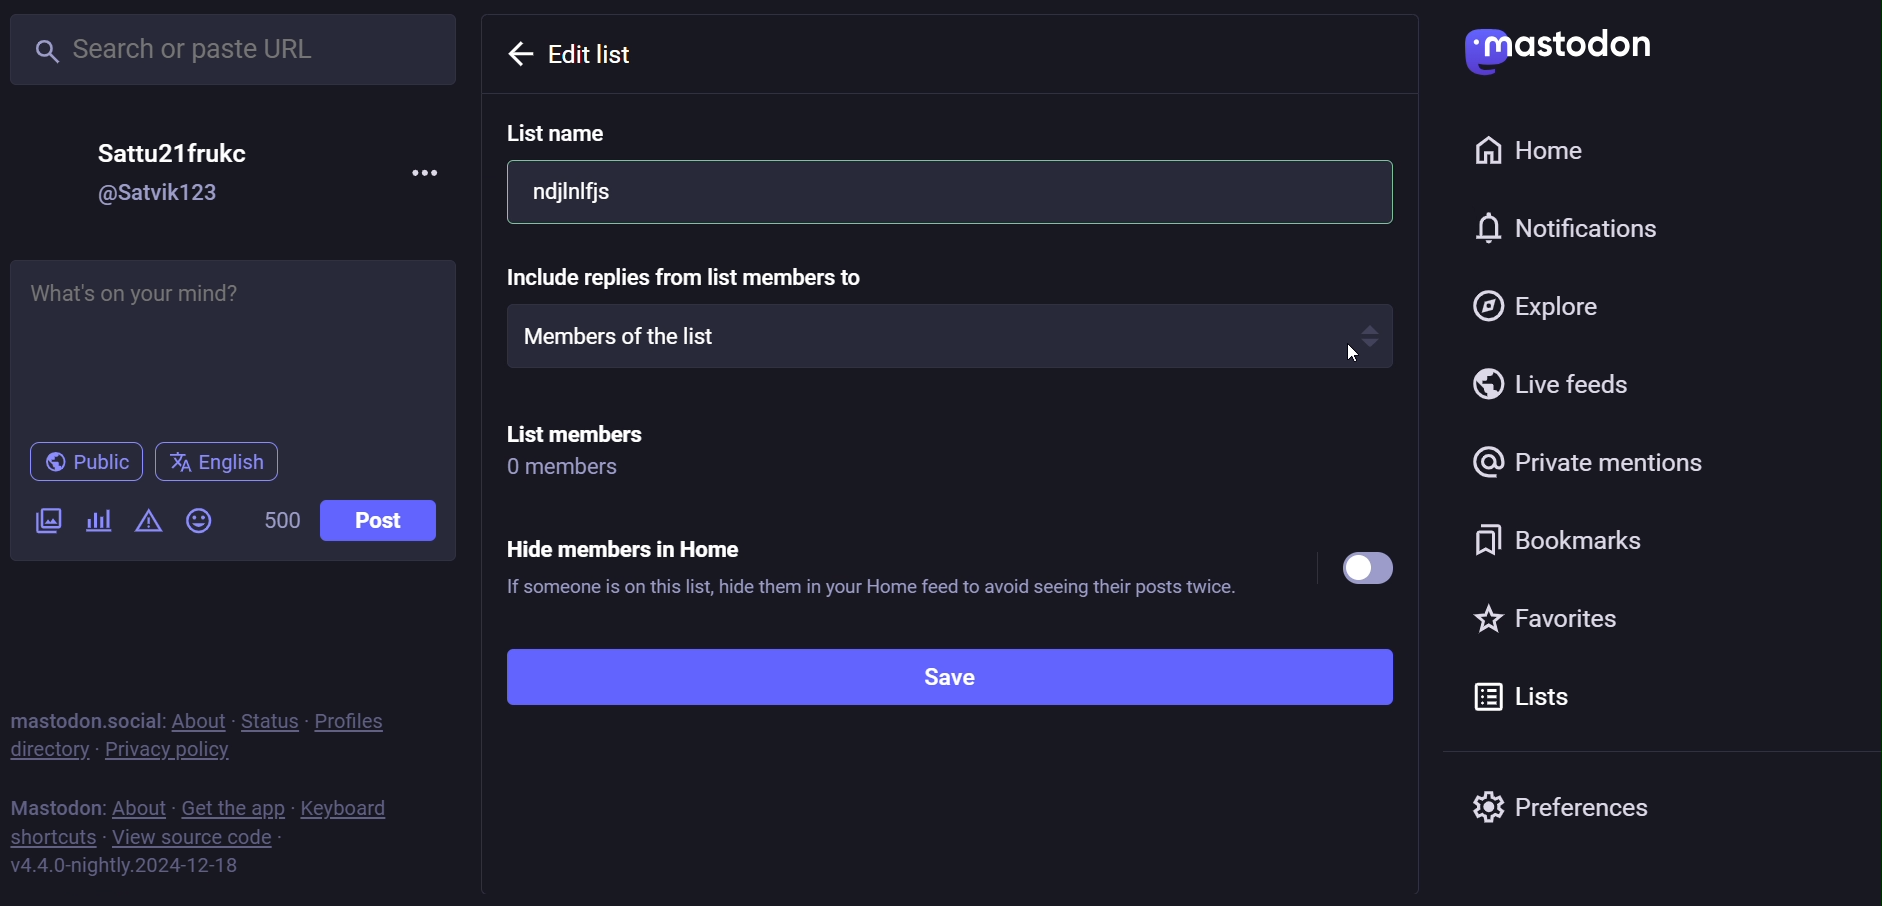  I want to click on list members 0 members, so click(579, 450).